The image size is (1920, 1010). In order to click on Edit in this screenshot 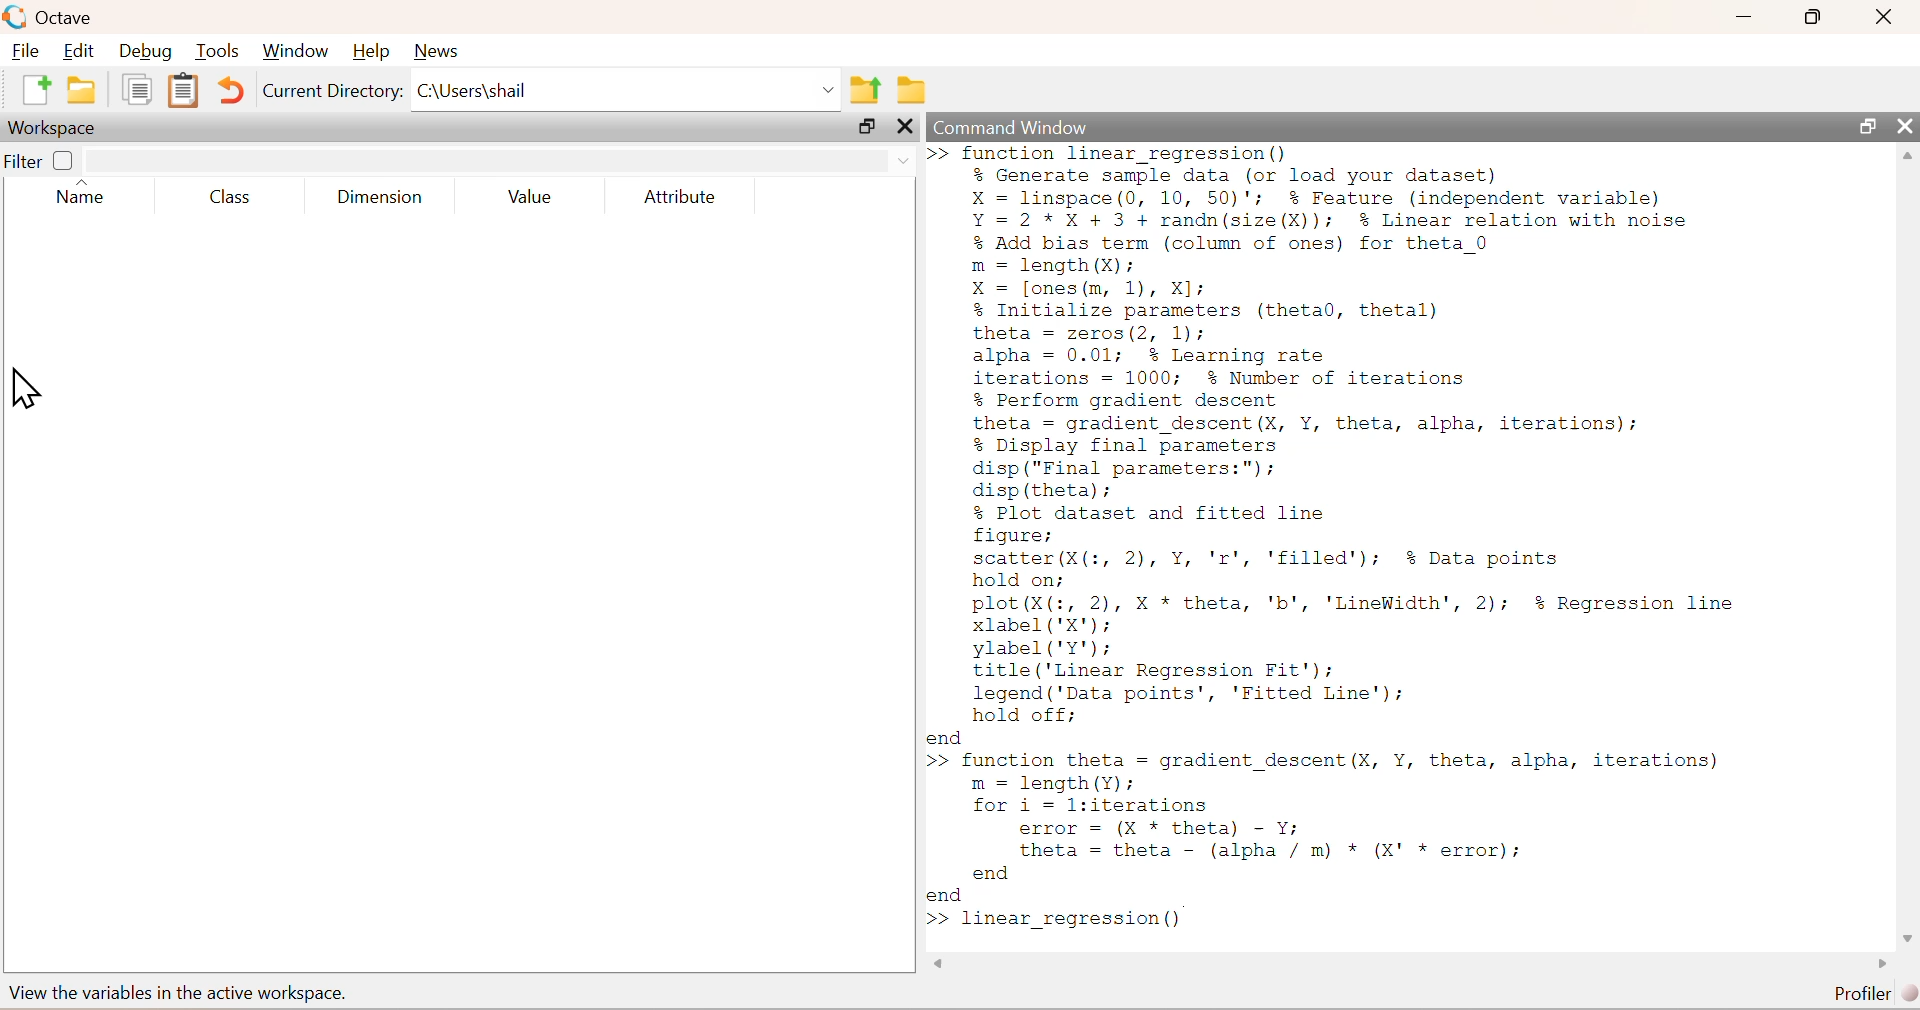, I will do `click(81, 51)`.